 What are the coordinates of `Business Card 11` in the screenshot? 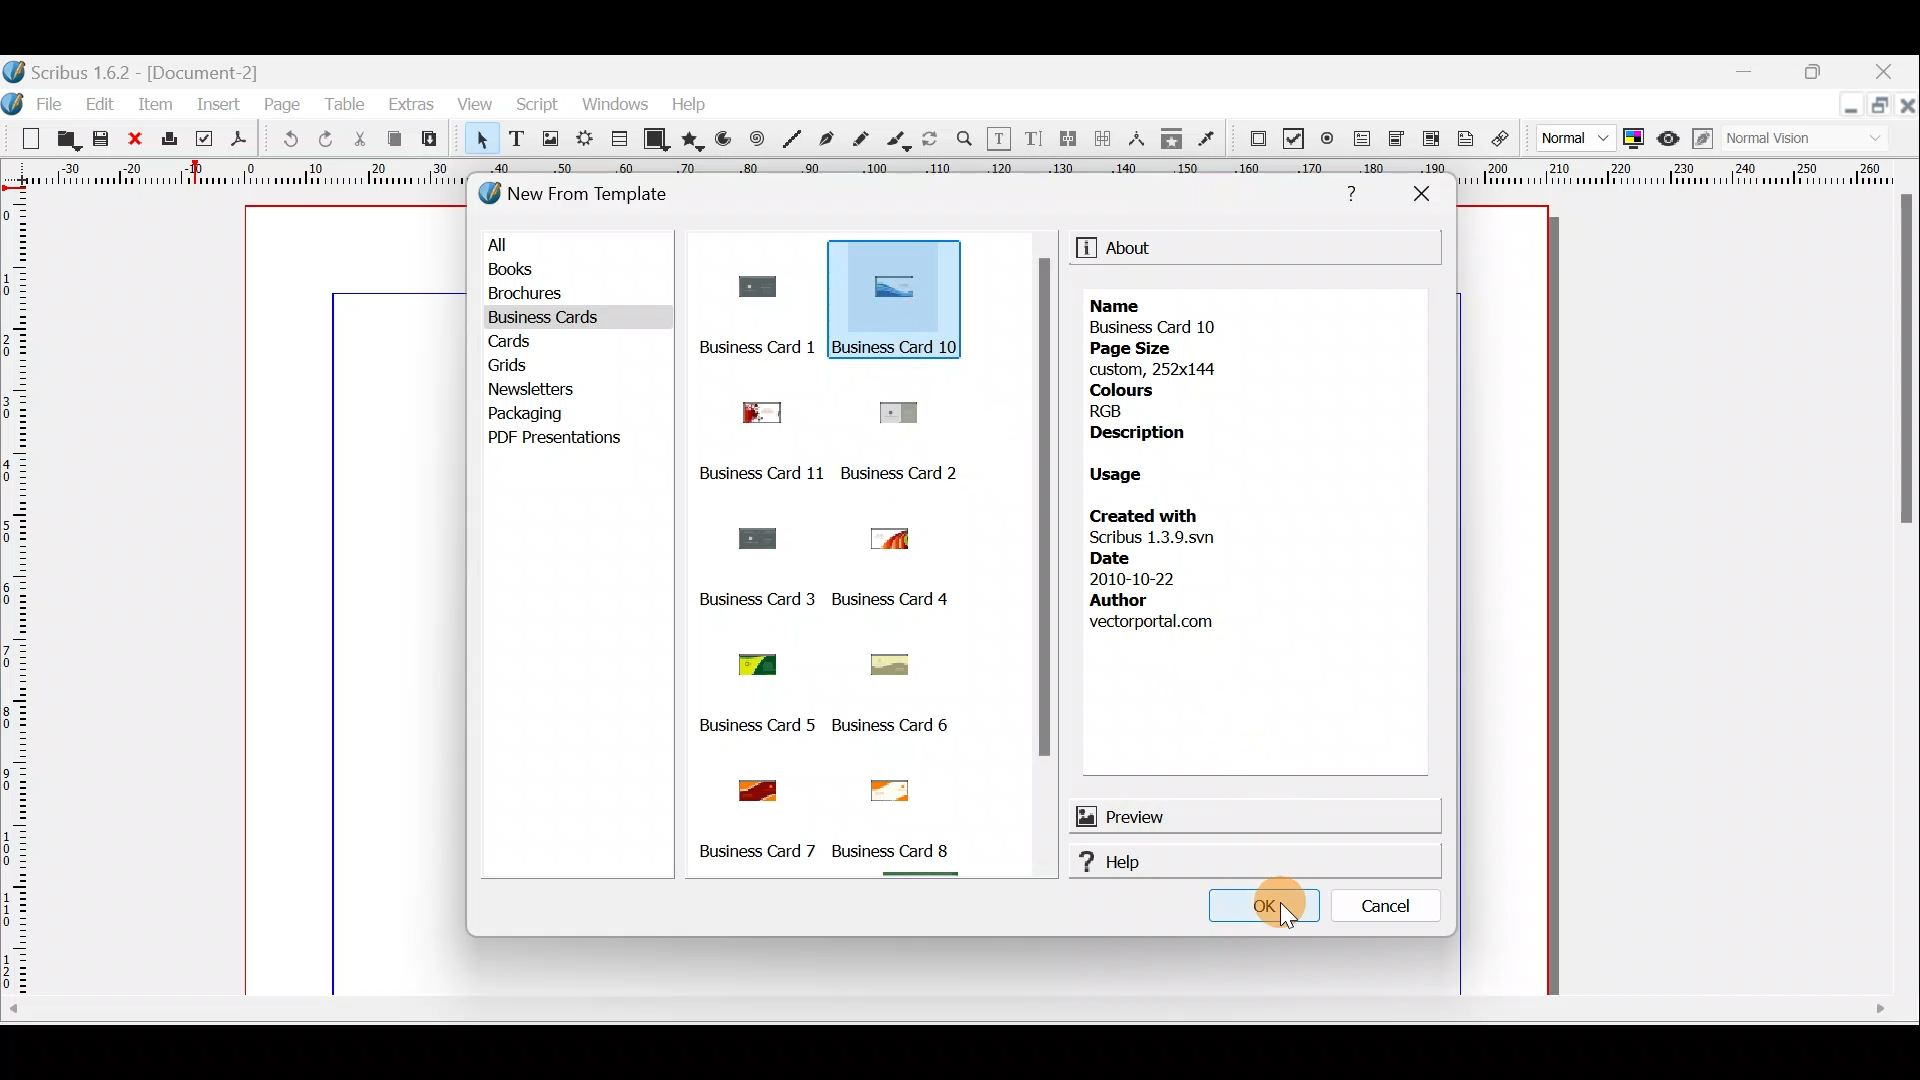 It's located at (759, 472).